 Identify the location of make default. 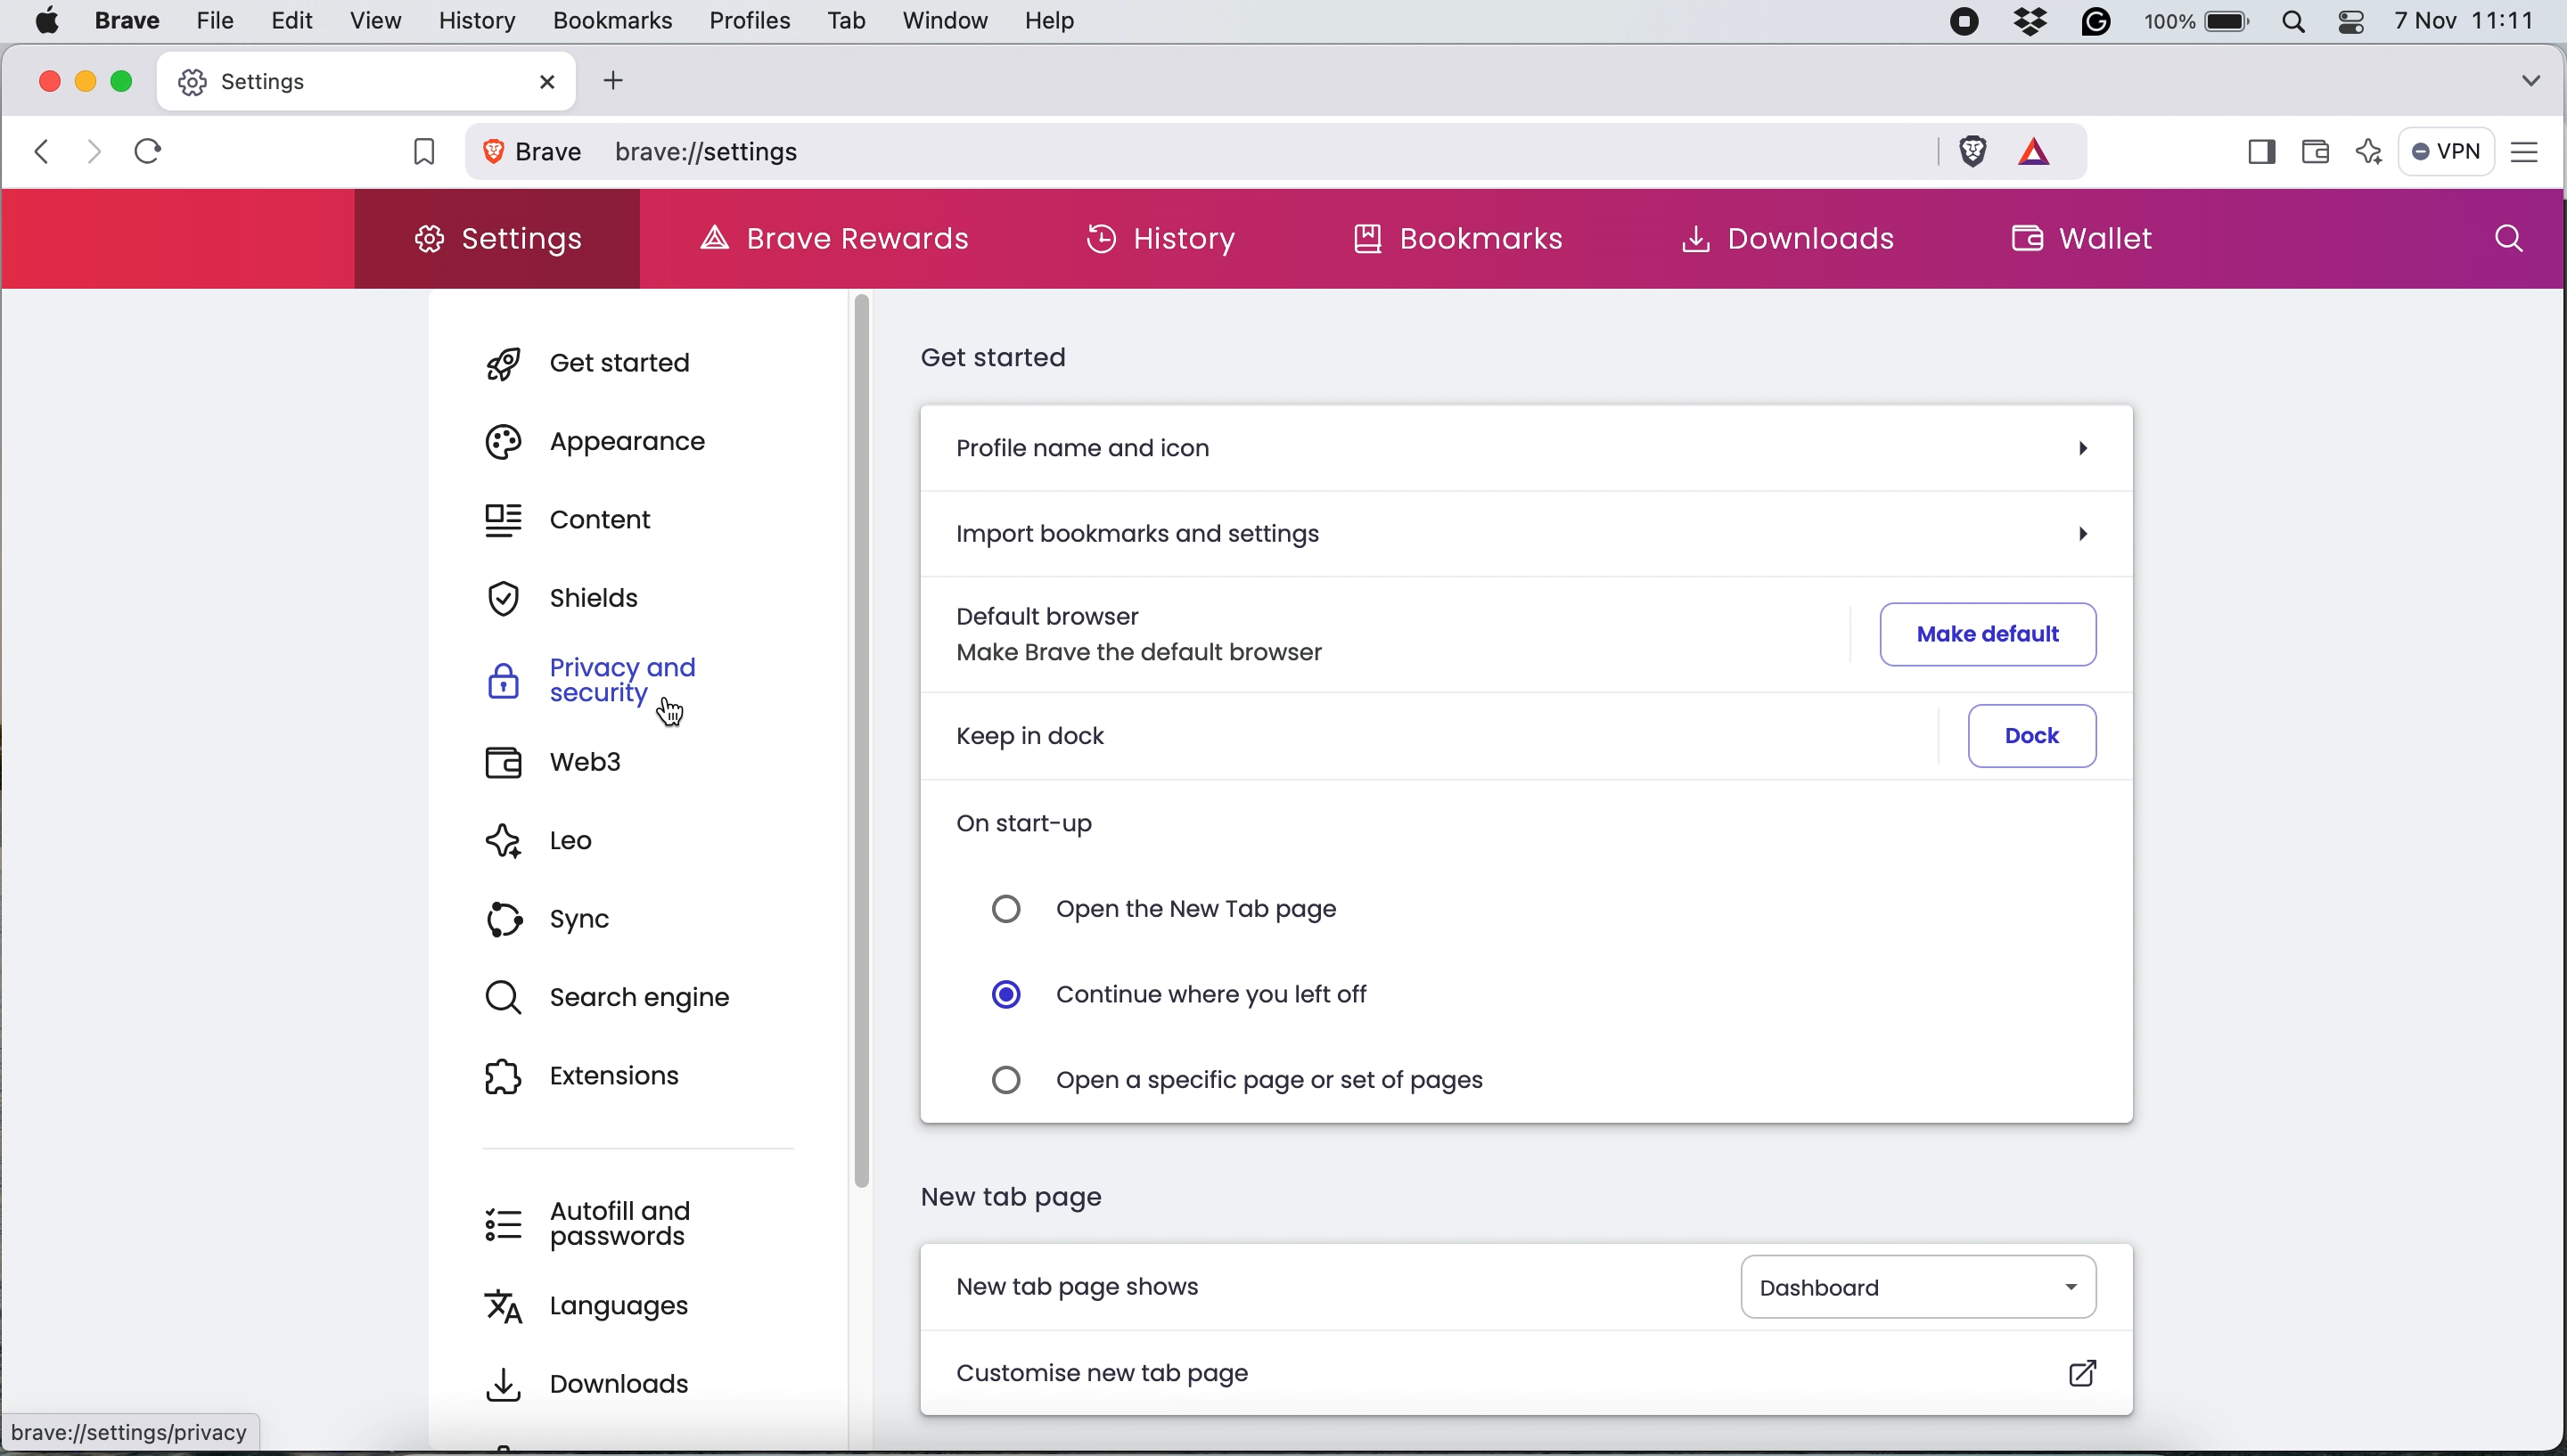
(1994, 632).